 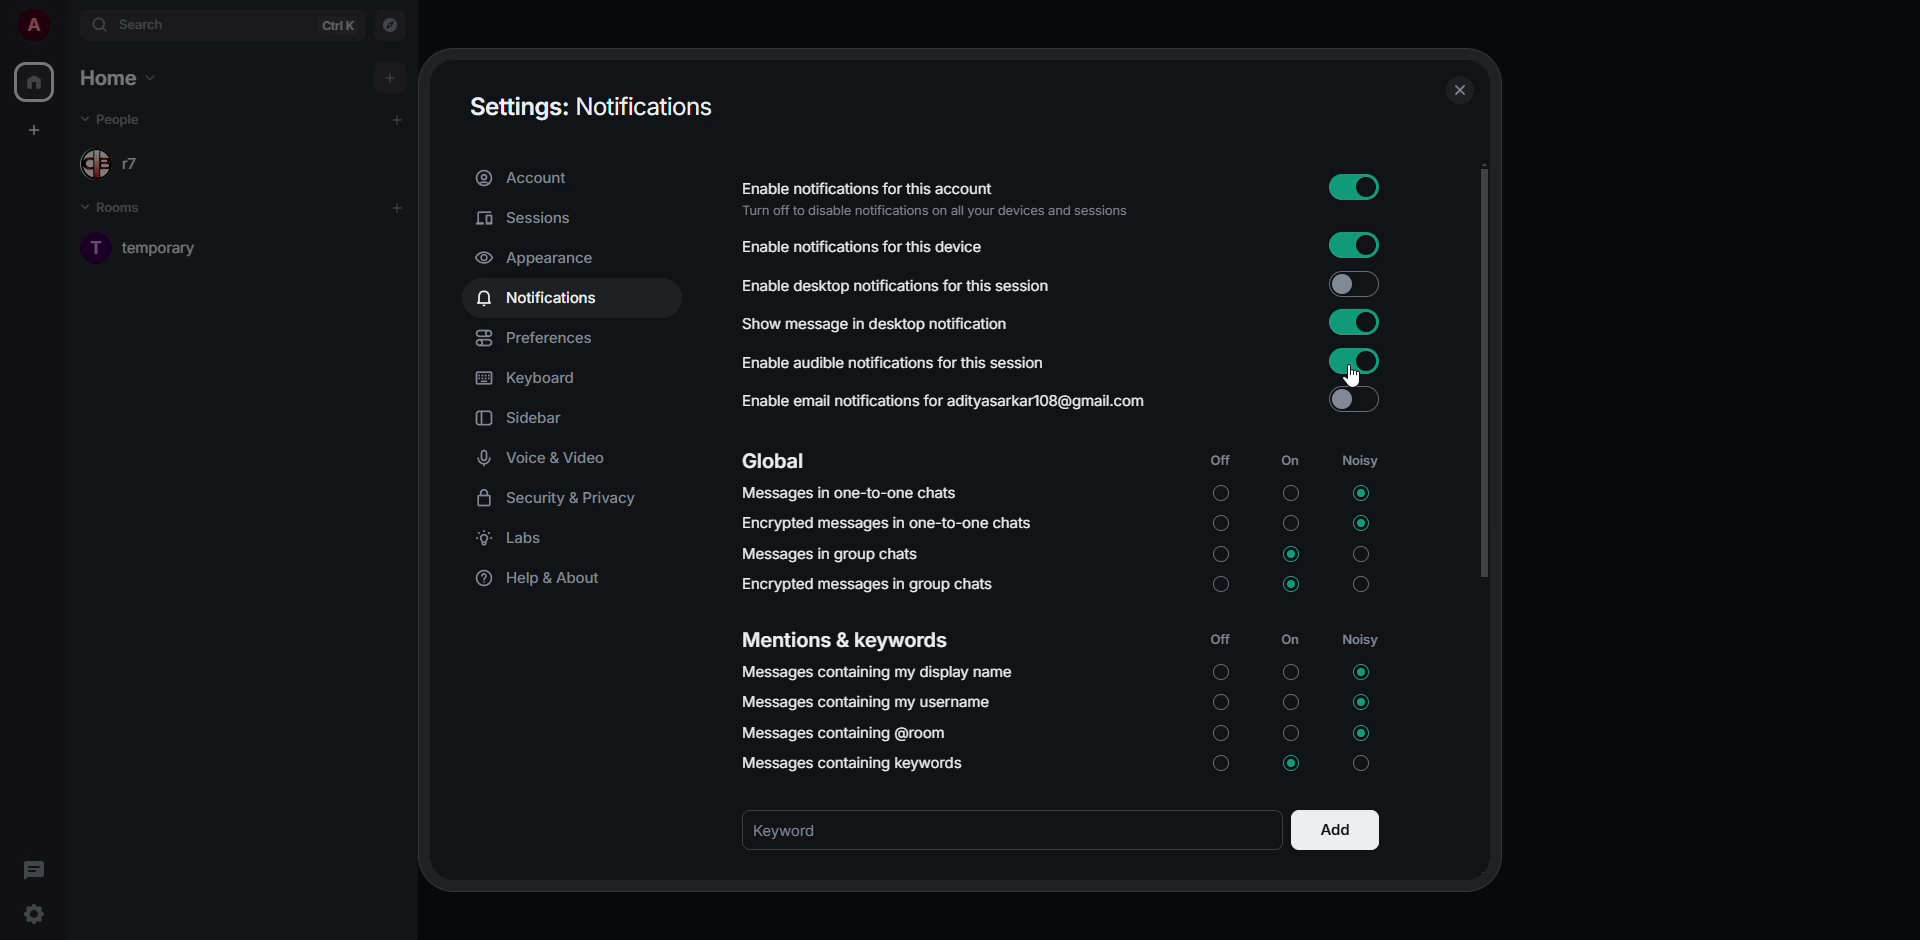 I want to click on off, so click(x=1224, y=641).